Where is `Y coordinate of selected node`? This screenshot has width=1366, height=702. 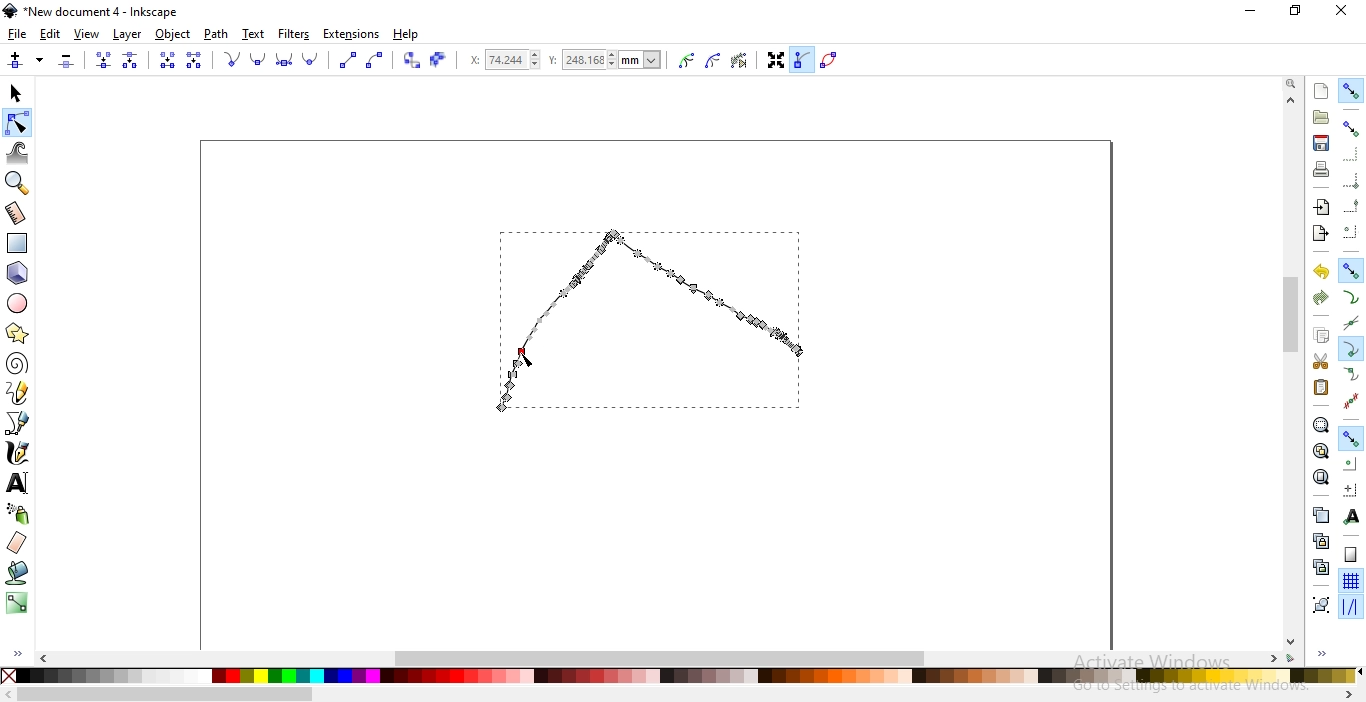
Y coordinate of selected node is located at coordinates (609, 62).